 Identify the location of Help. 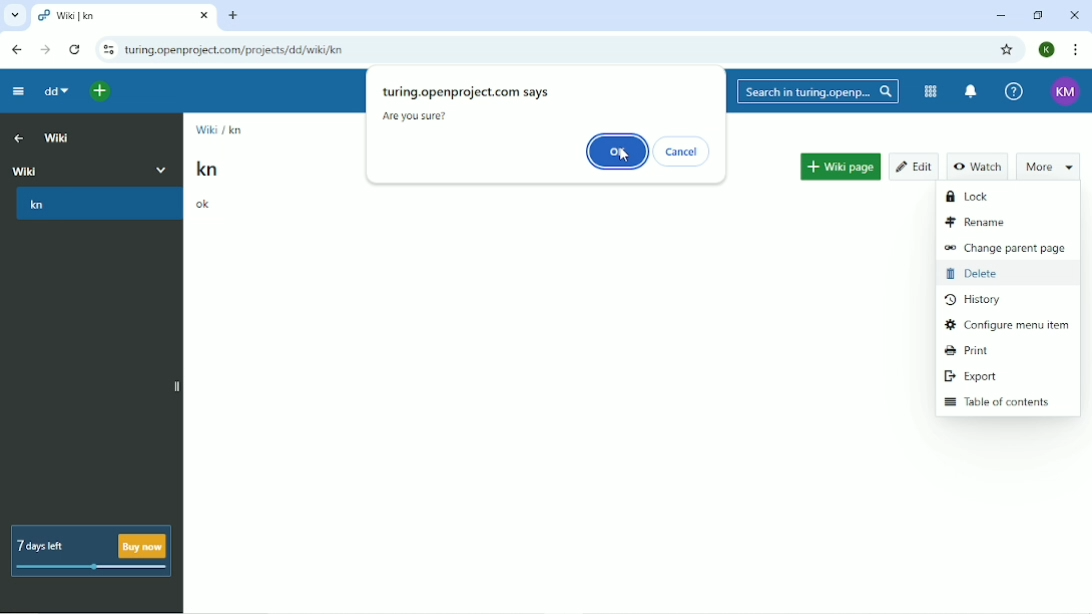
(1015, 90).